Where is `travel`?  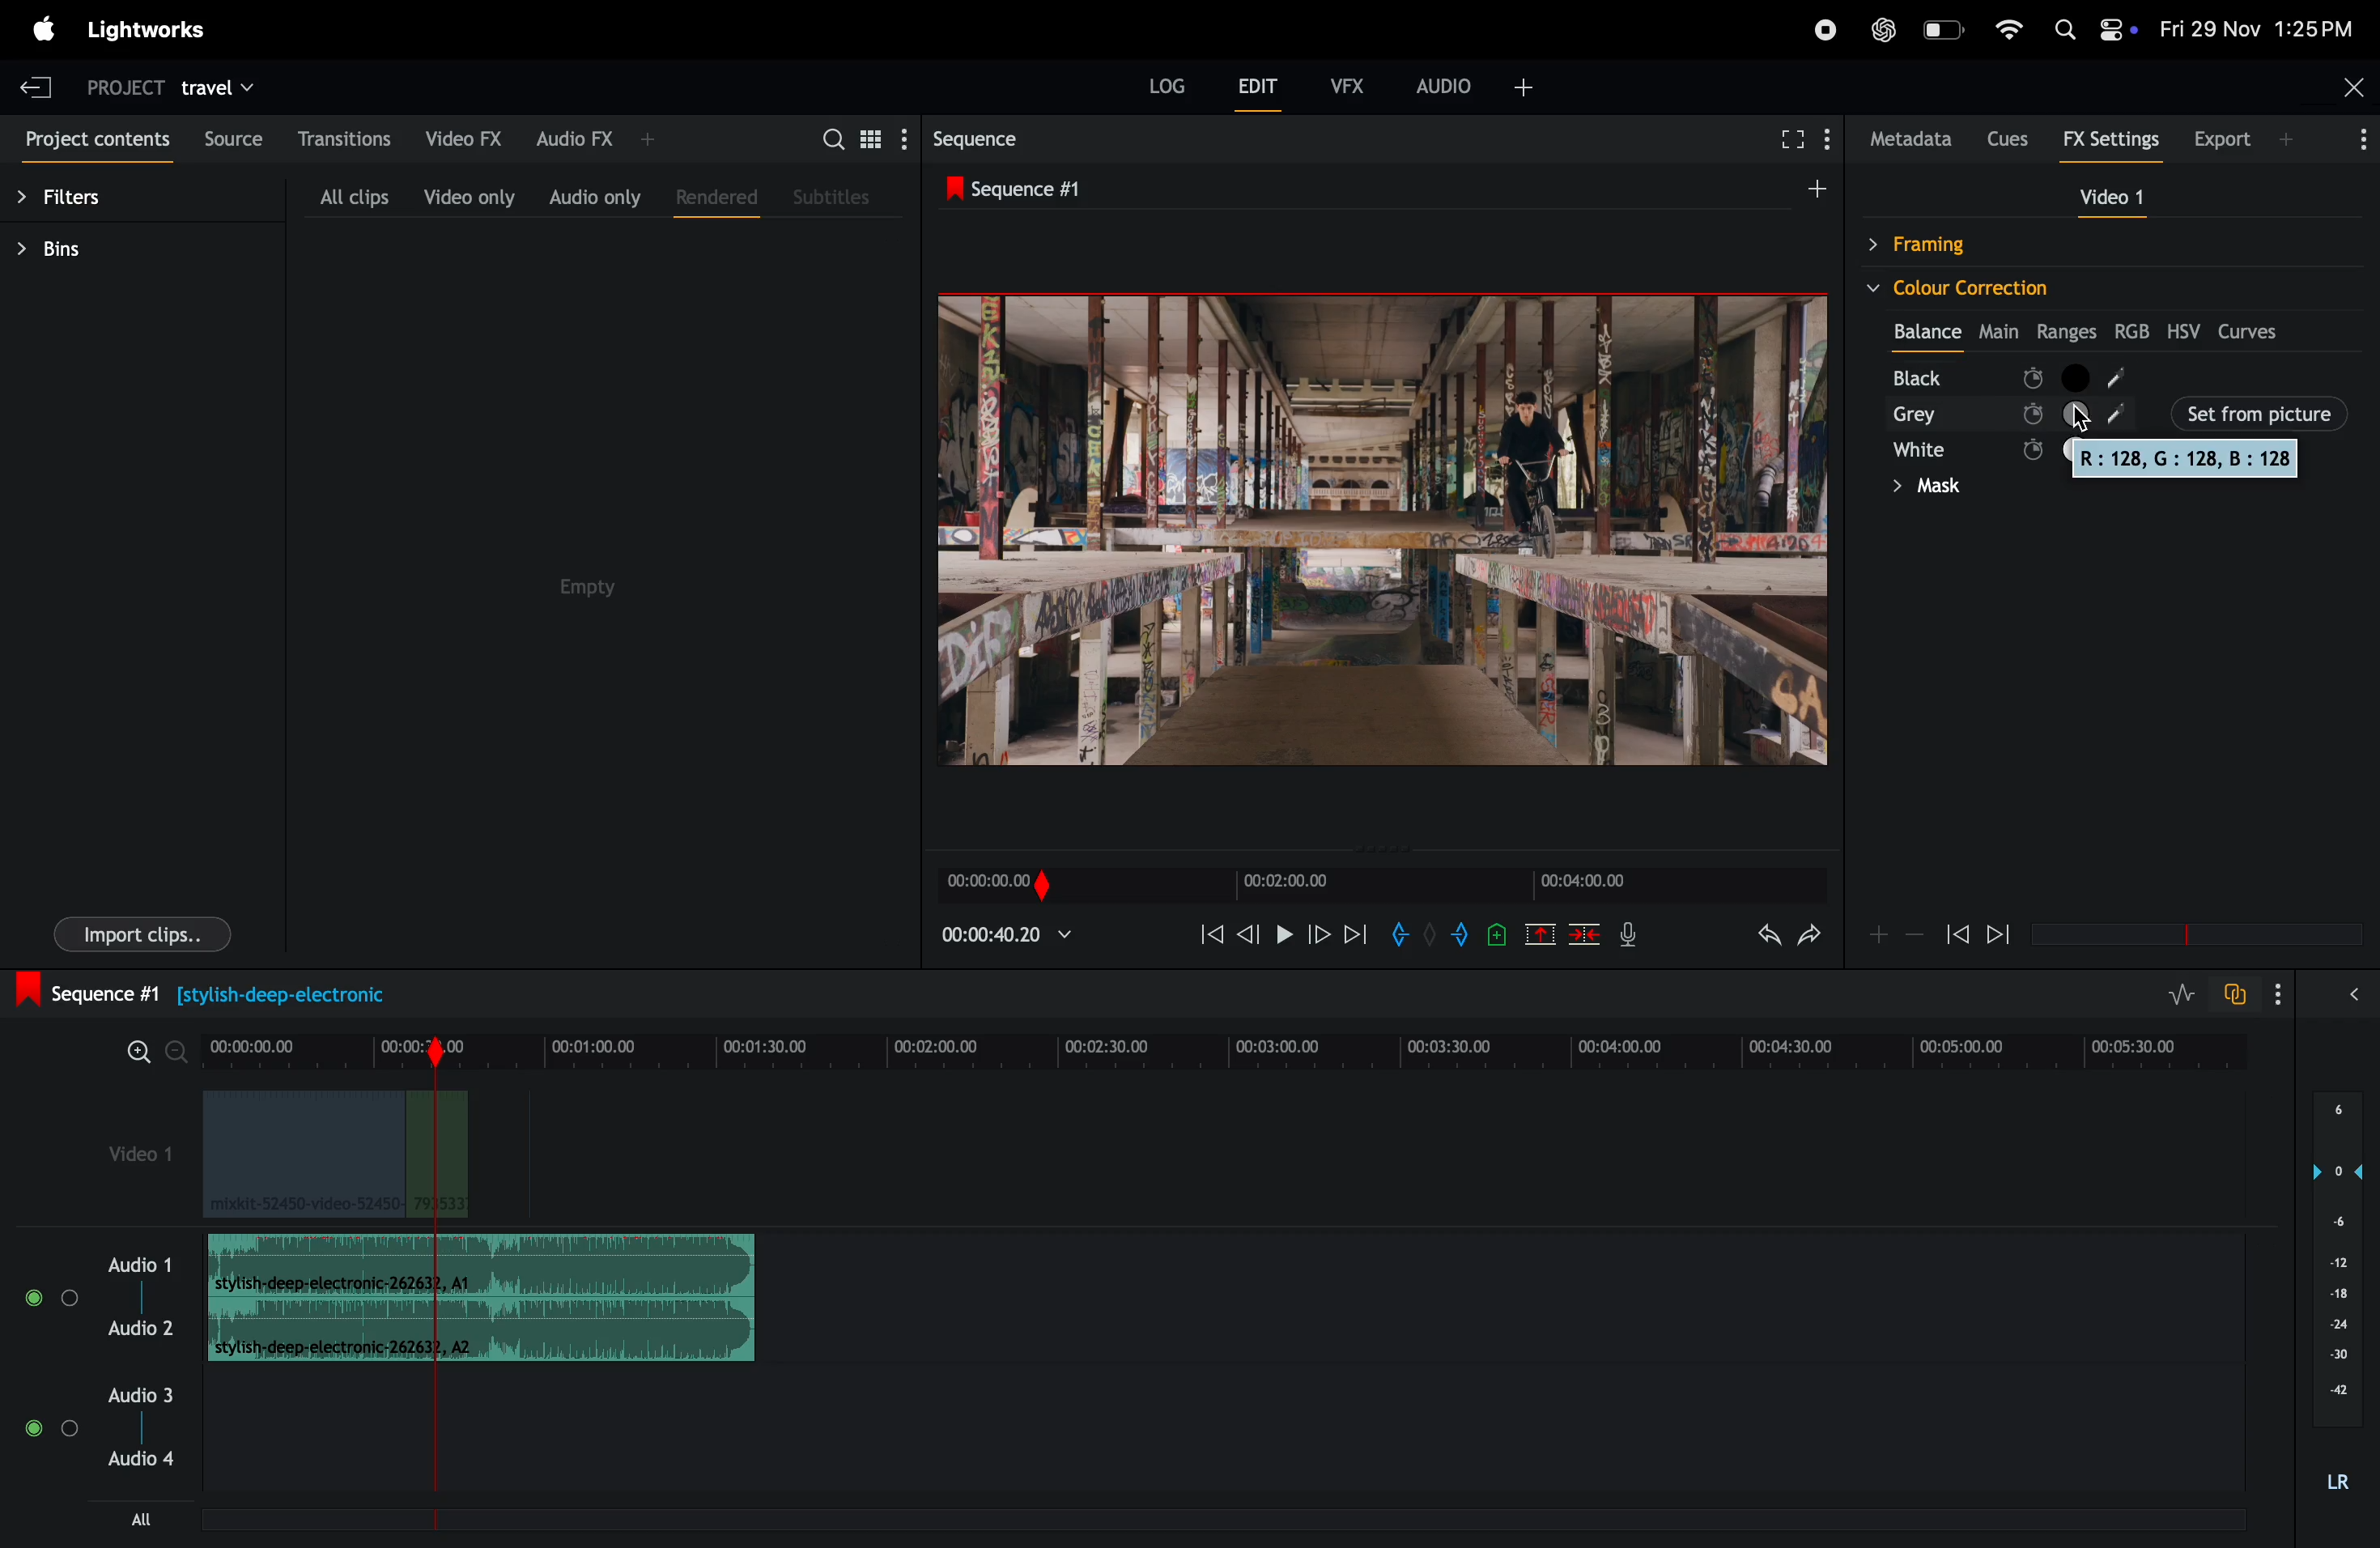 travel is located at coordinates (222, 86).